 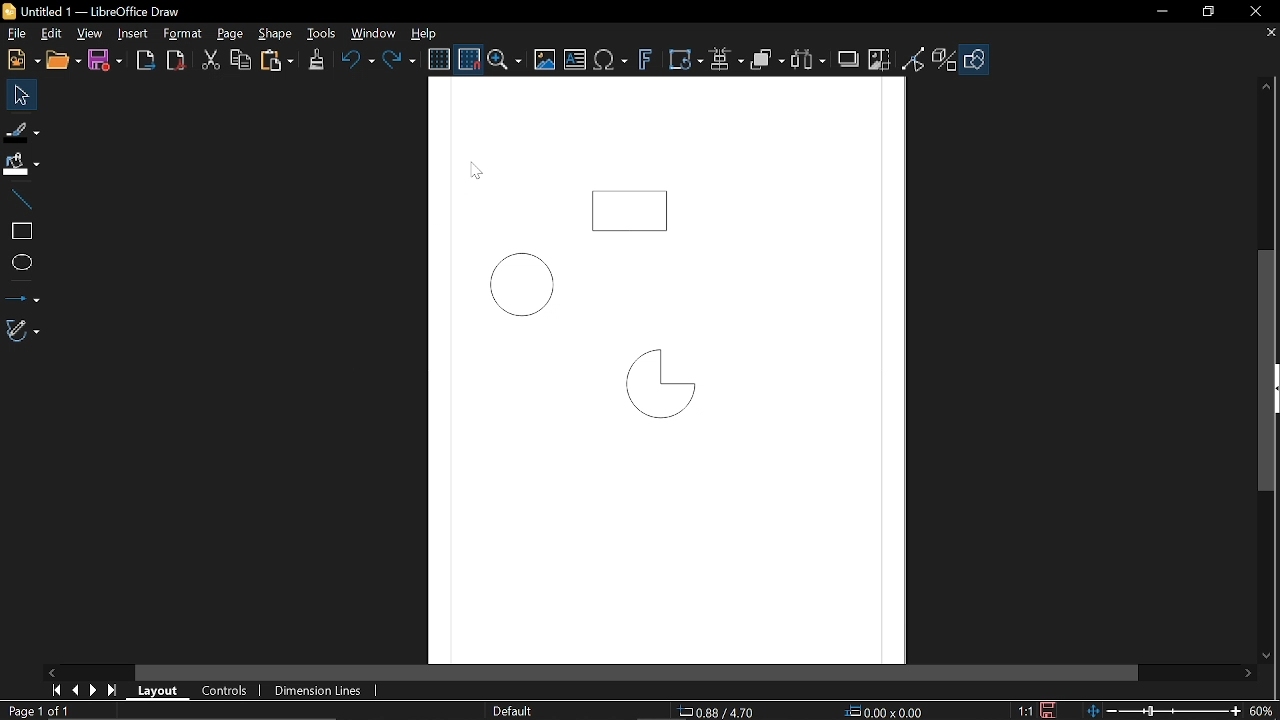 I want to click on Shape, so click(x=274, y=35).